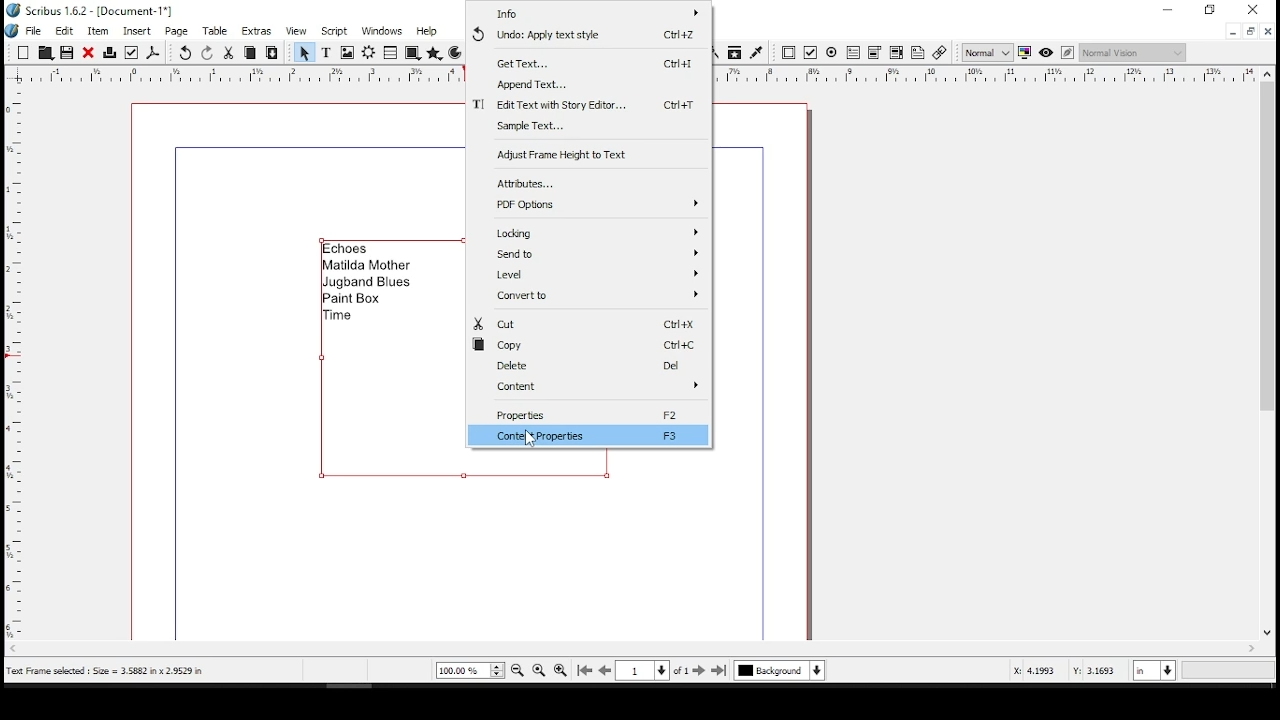 Image resolution: width=1280 pixels, height=720 pixels. What do you see at coordinates (1029, 670) in the screenshot?
I see `X: 4.1993` at bounding box center [1029, 670].